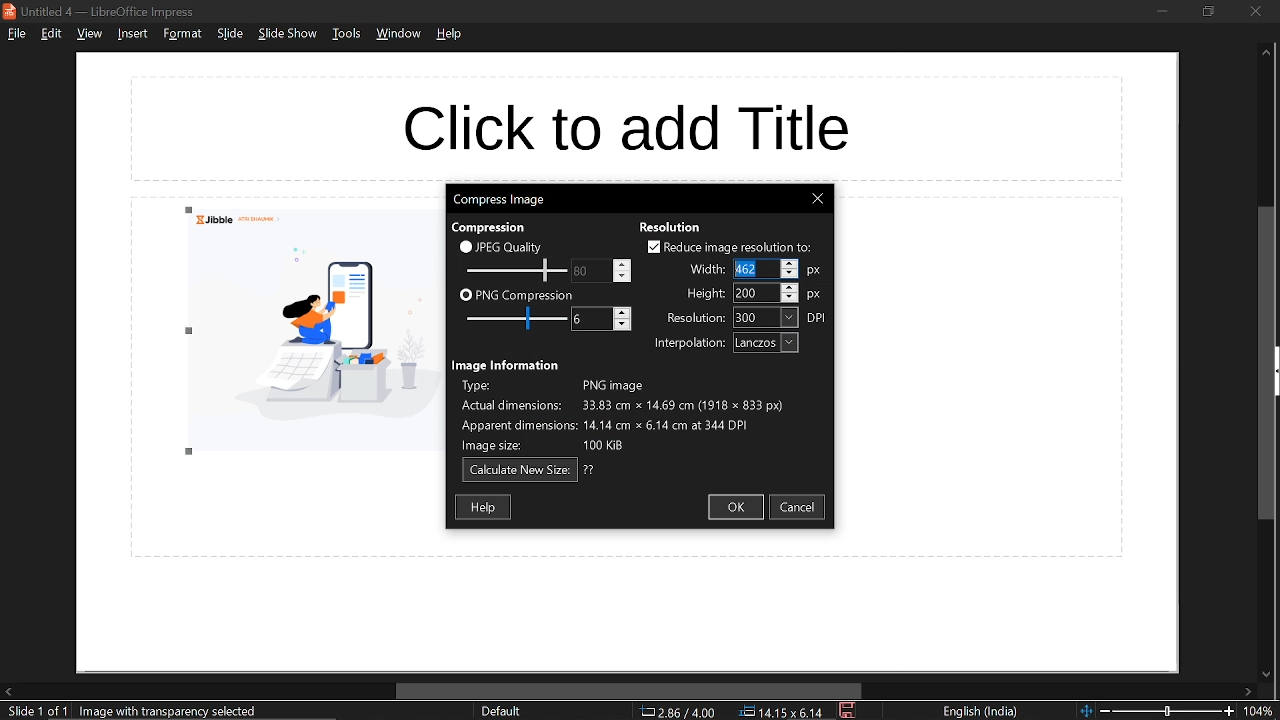  Describe the element at coordinates (1207, 11) in the screenshot. I see `restore down` at that location.